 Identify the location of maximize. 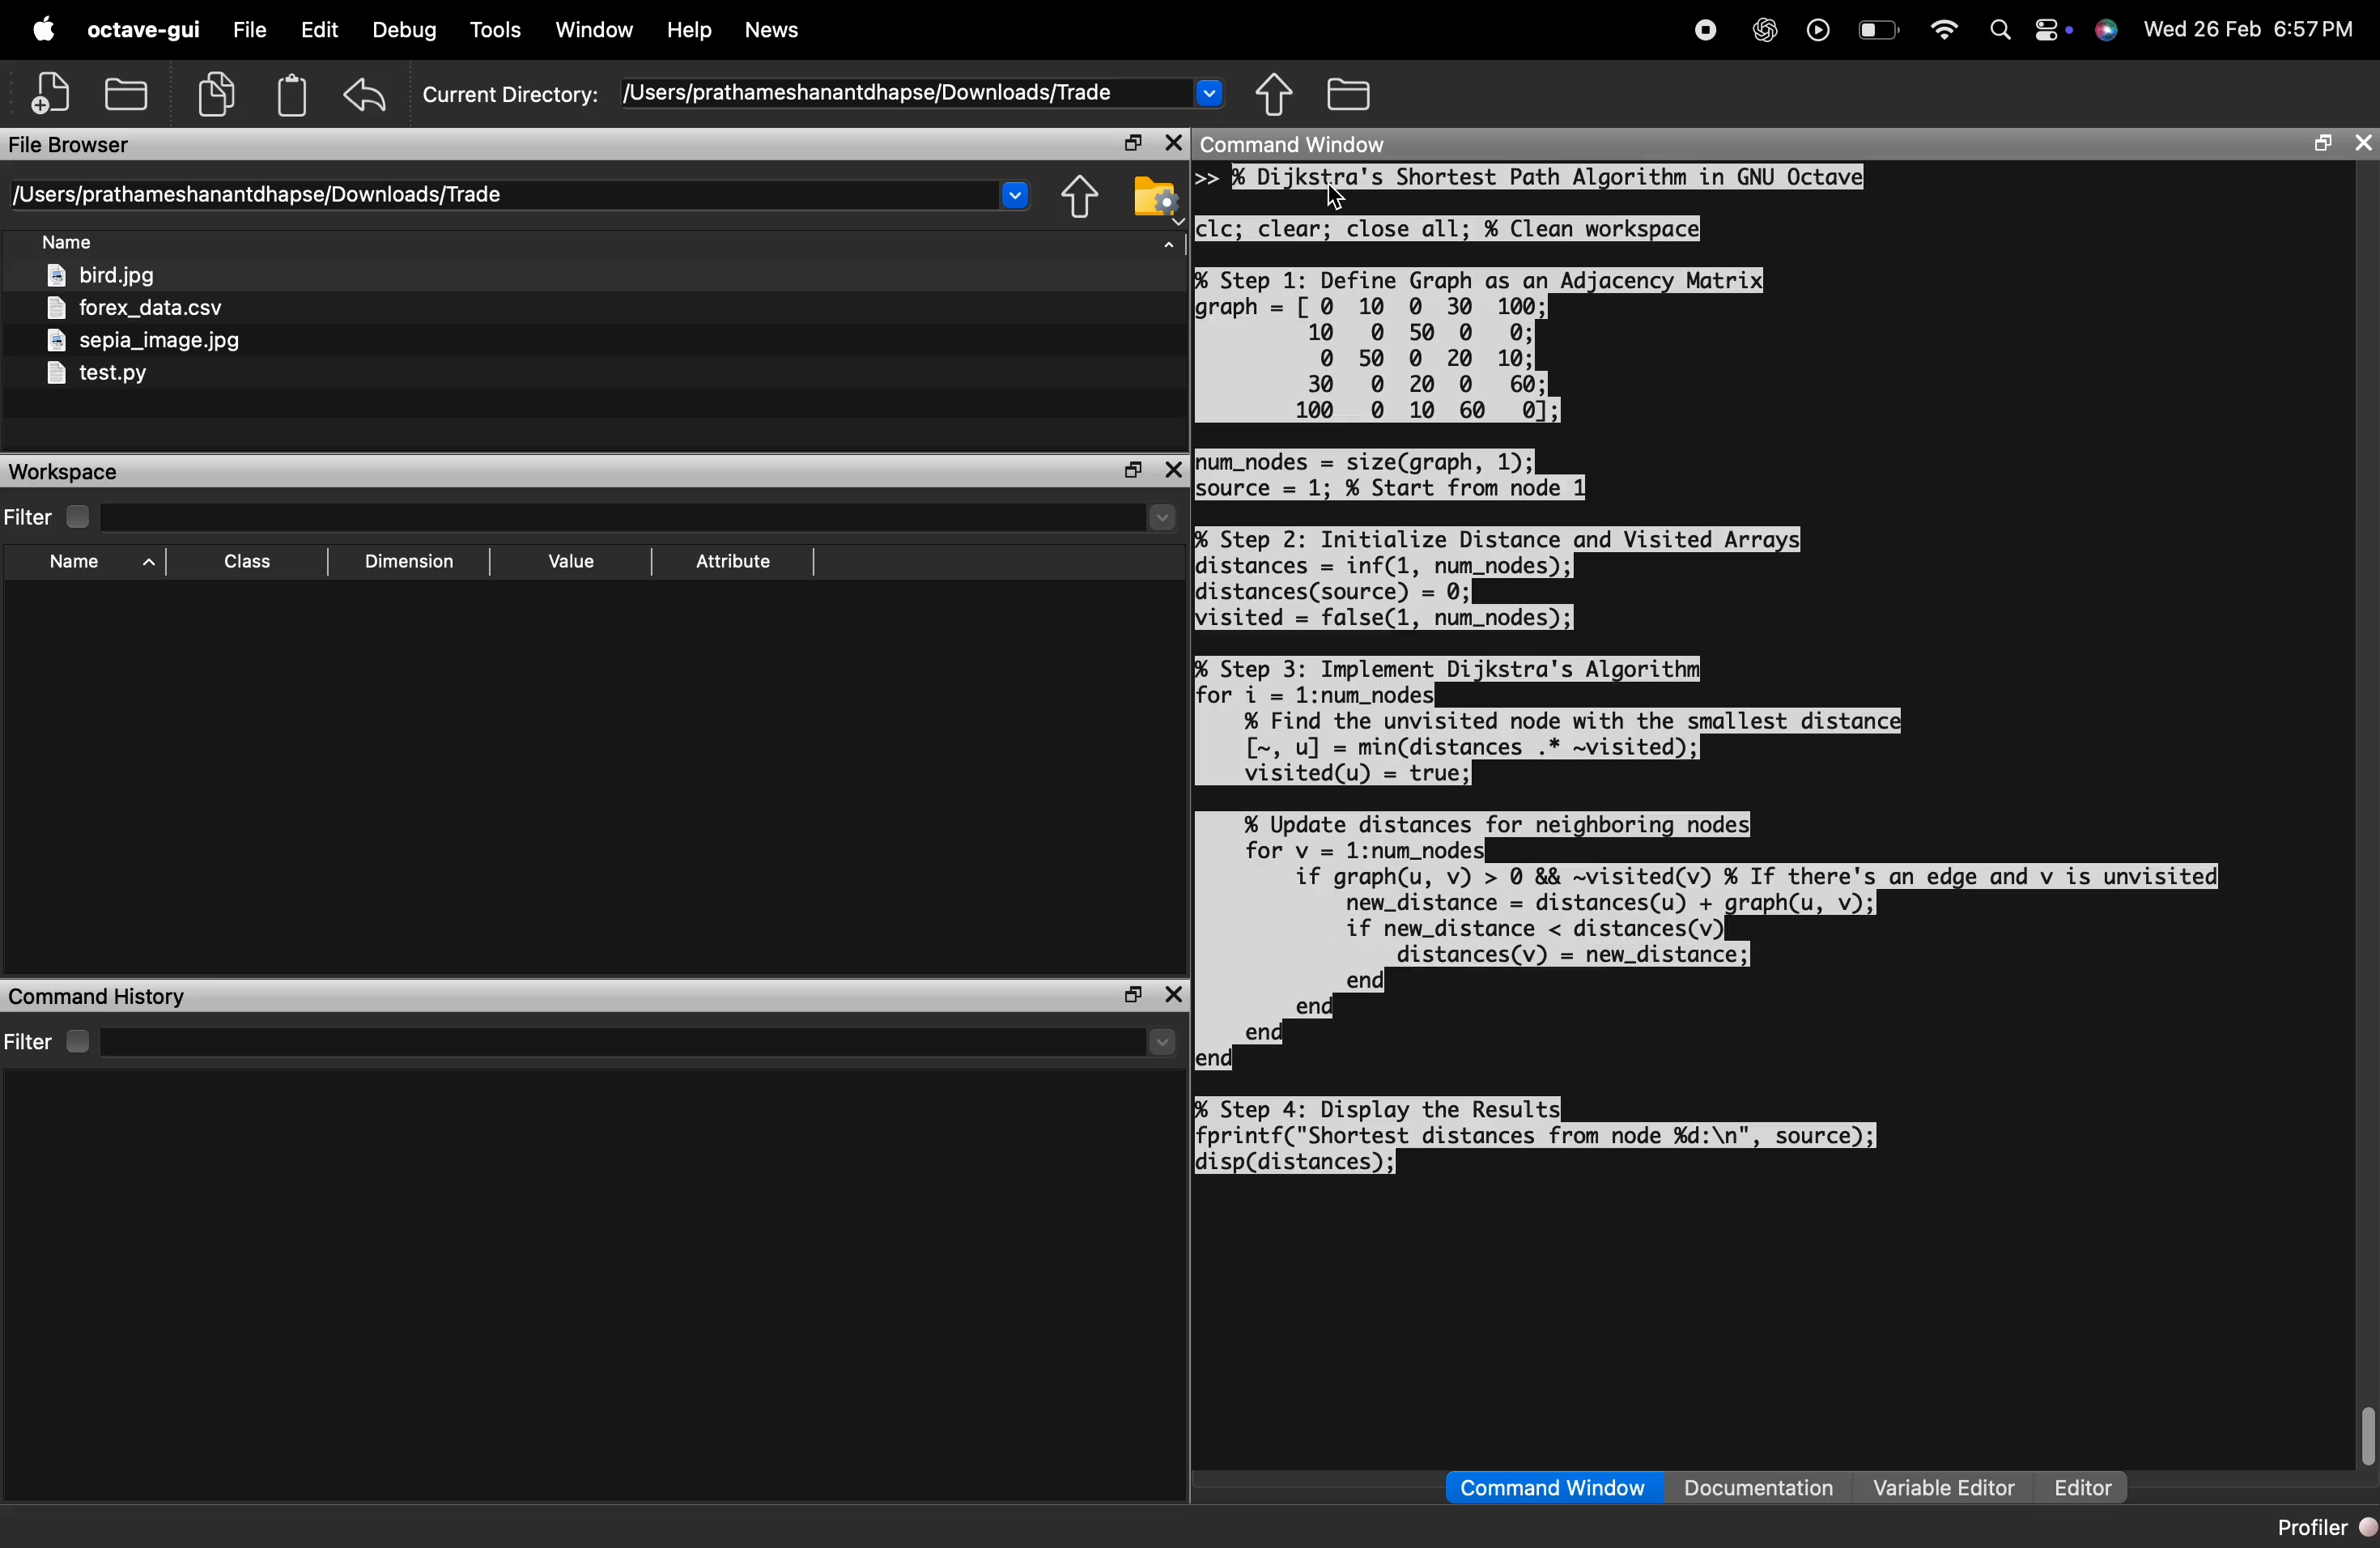
(1132, 471).